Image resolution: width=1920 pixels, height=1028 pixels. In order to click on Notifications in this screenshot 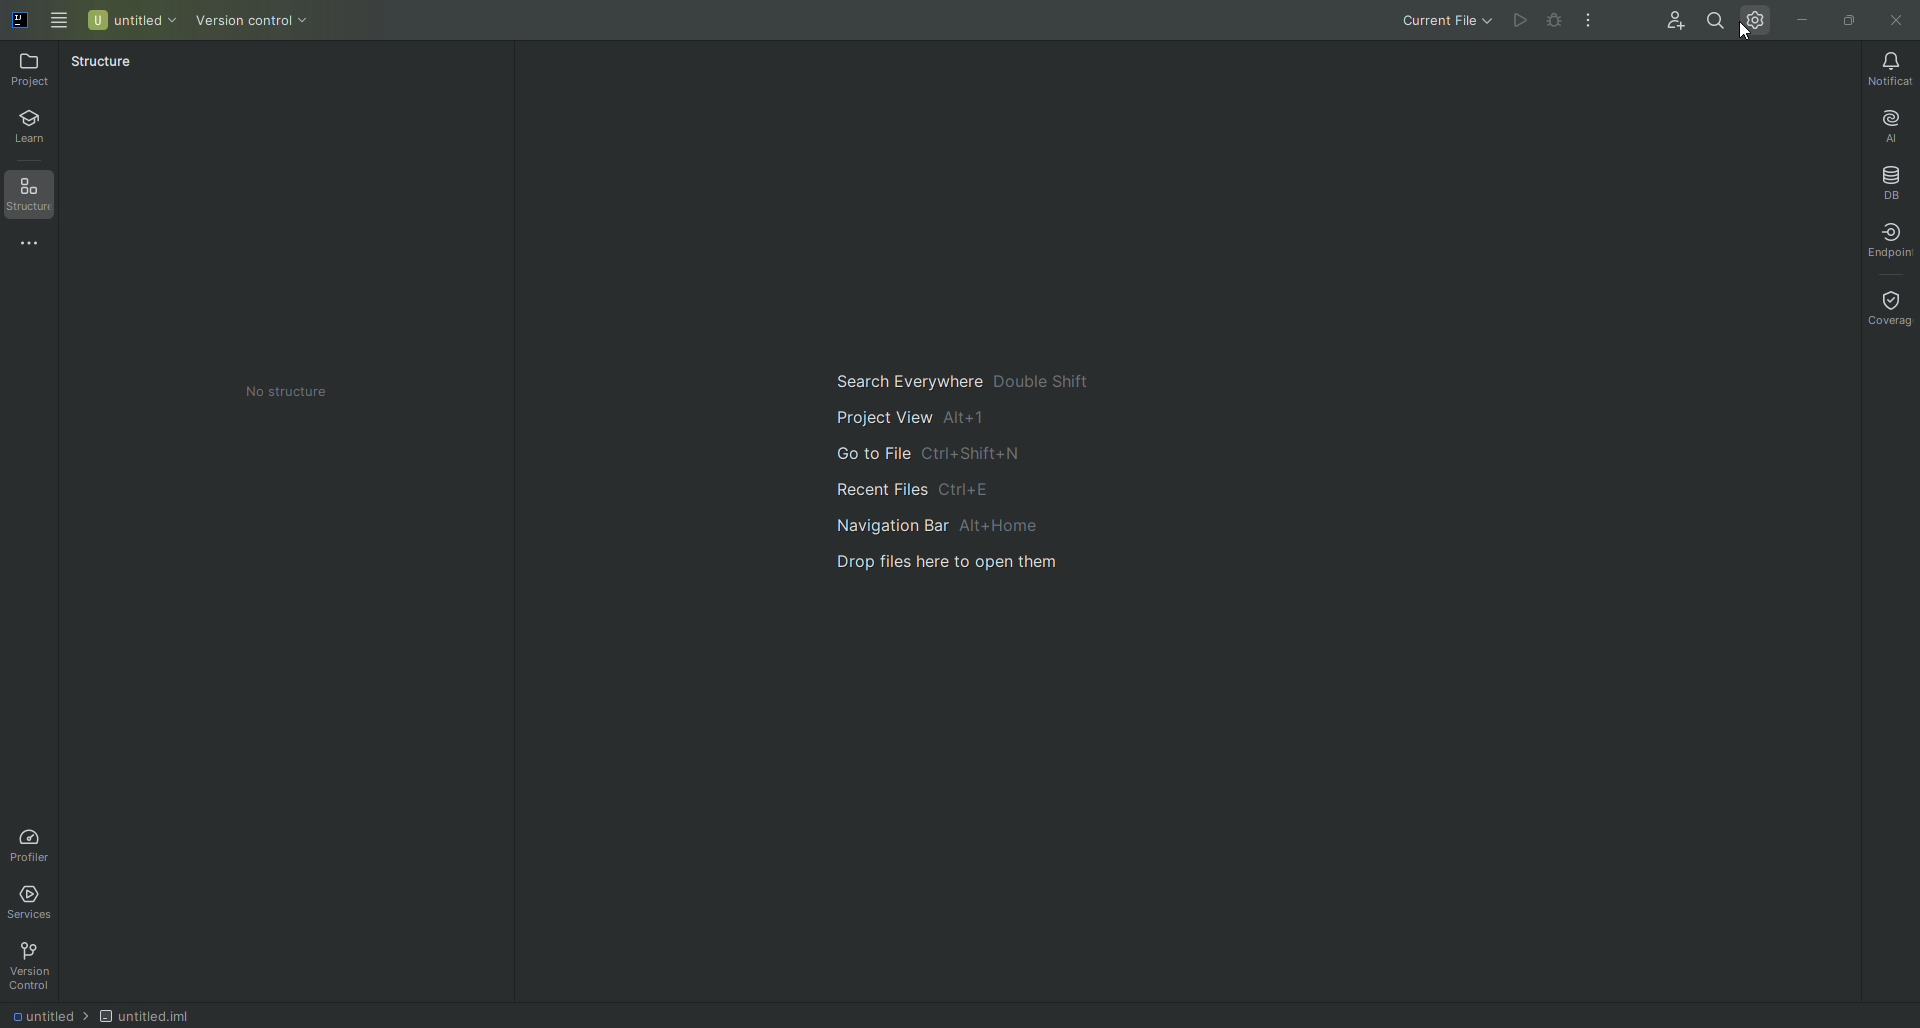, I will do `click(1890, 70)`.